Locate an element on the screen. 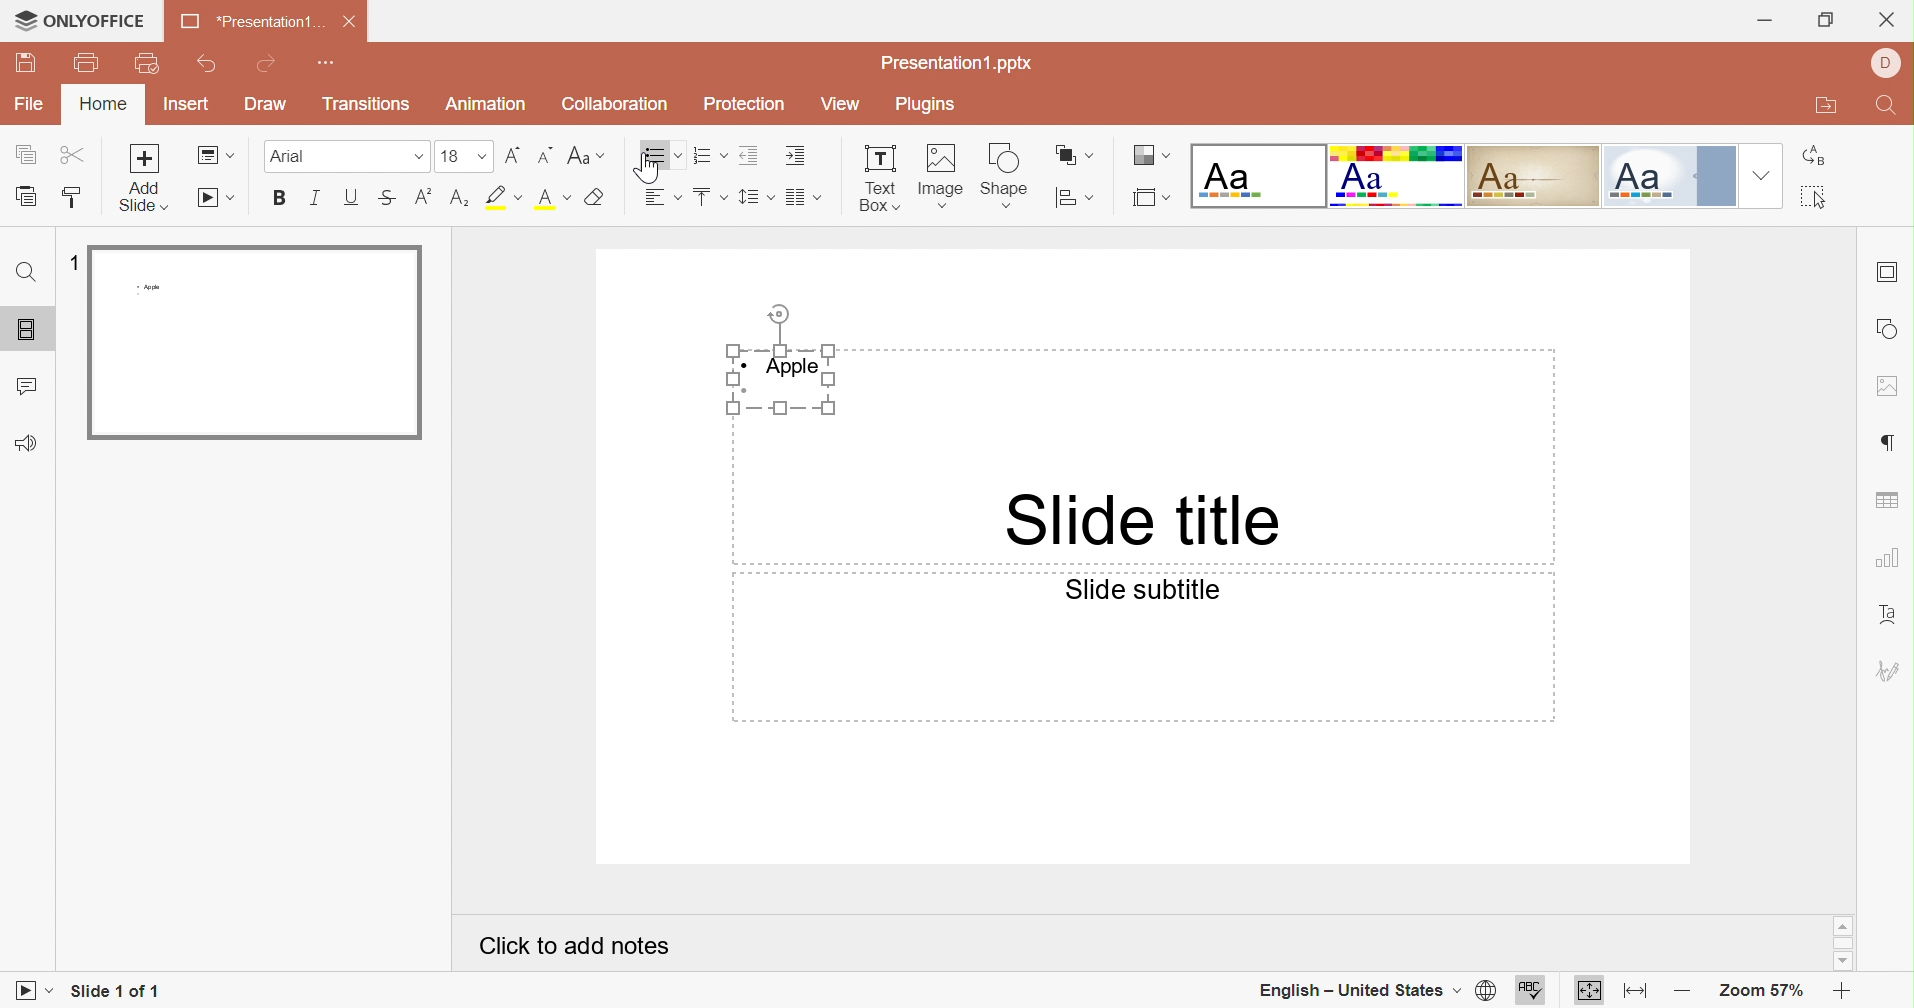  Select all is located at coordinates (1823, 201).